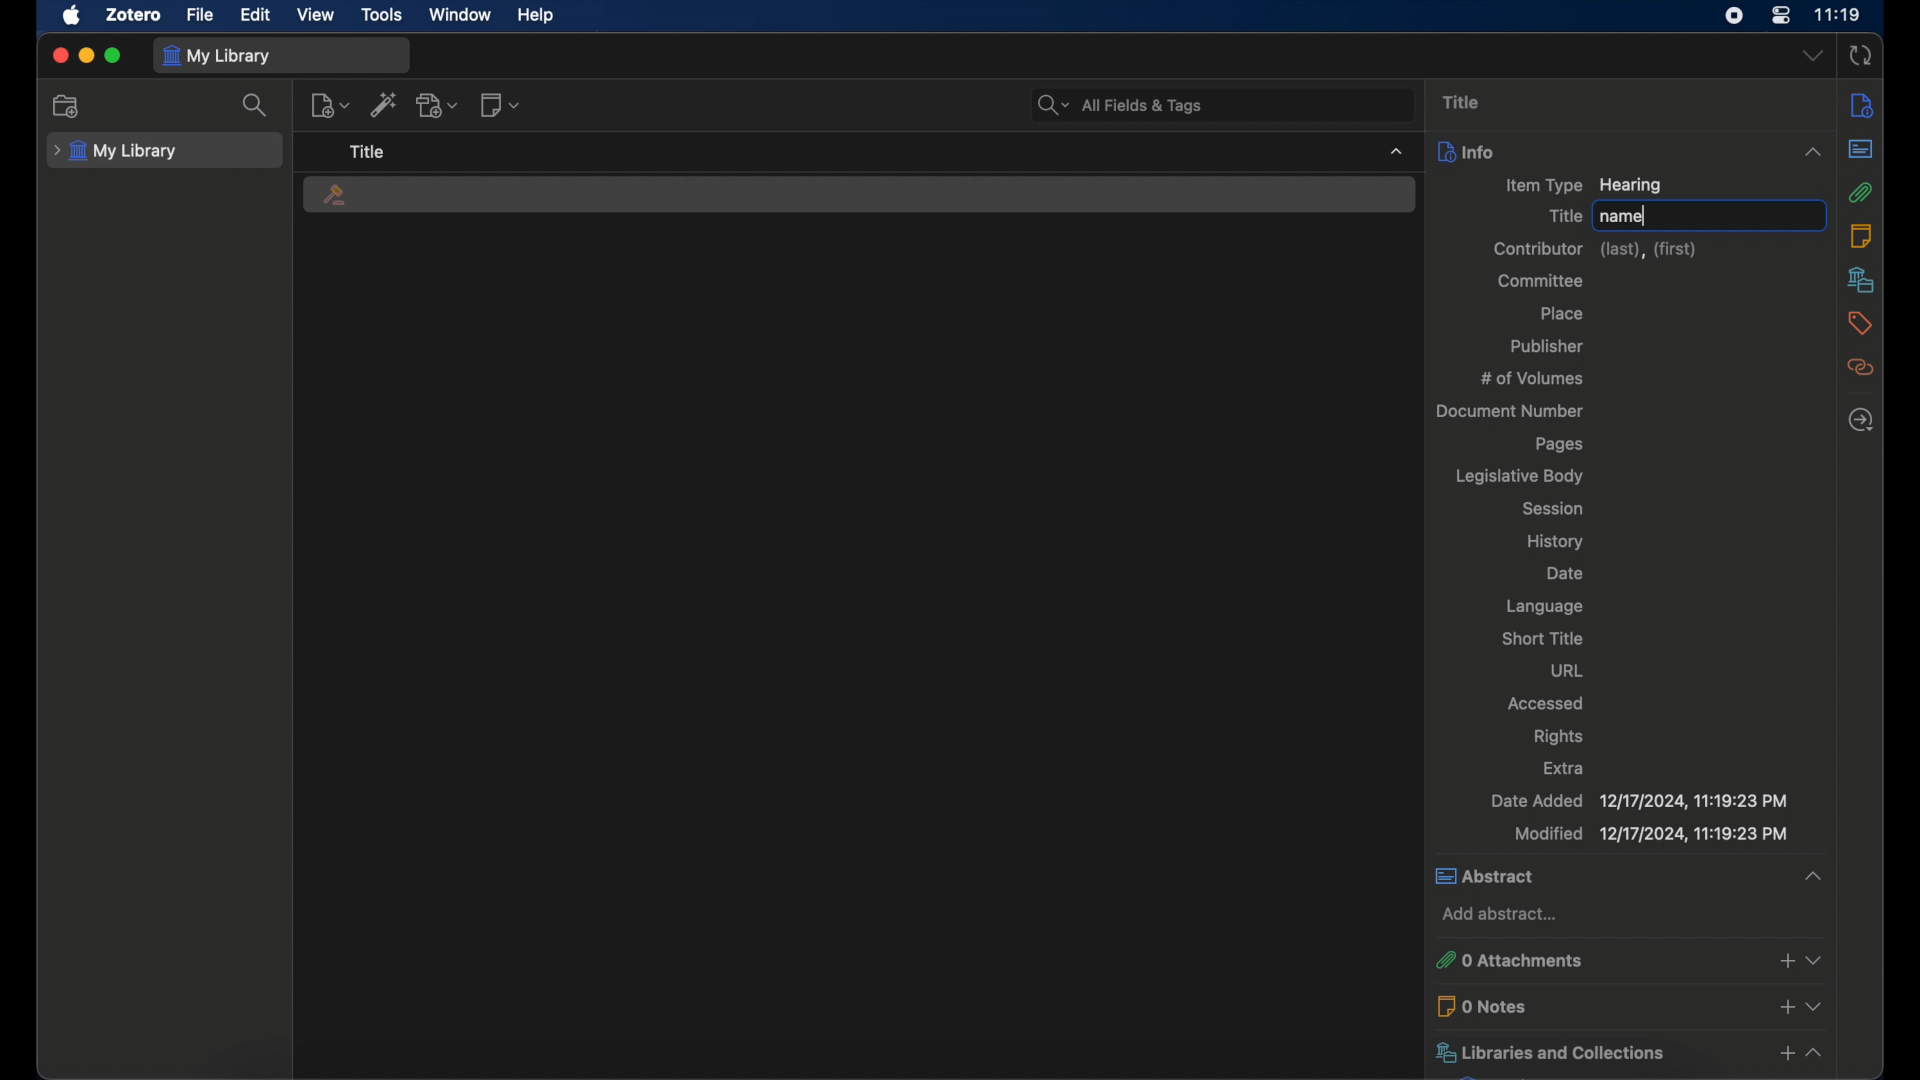 The width and height of the screenshot is (1920, 1080). I want to click on attachments, so click(1861, 192).